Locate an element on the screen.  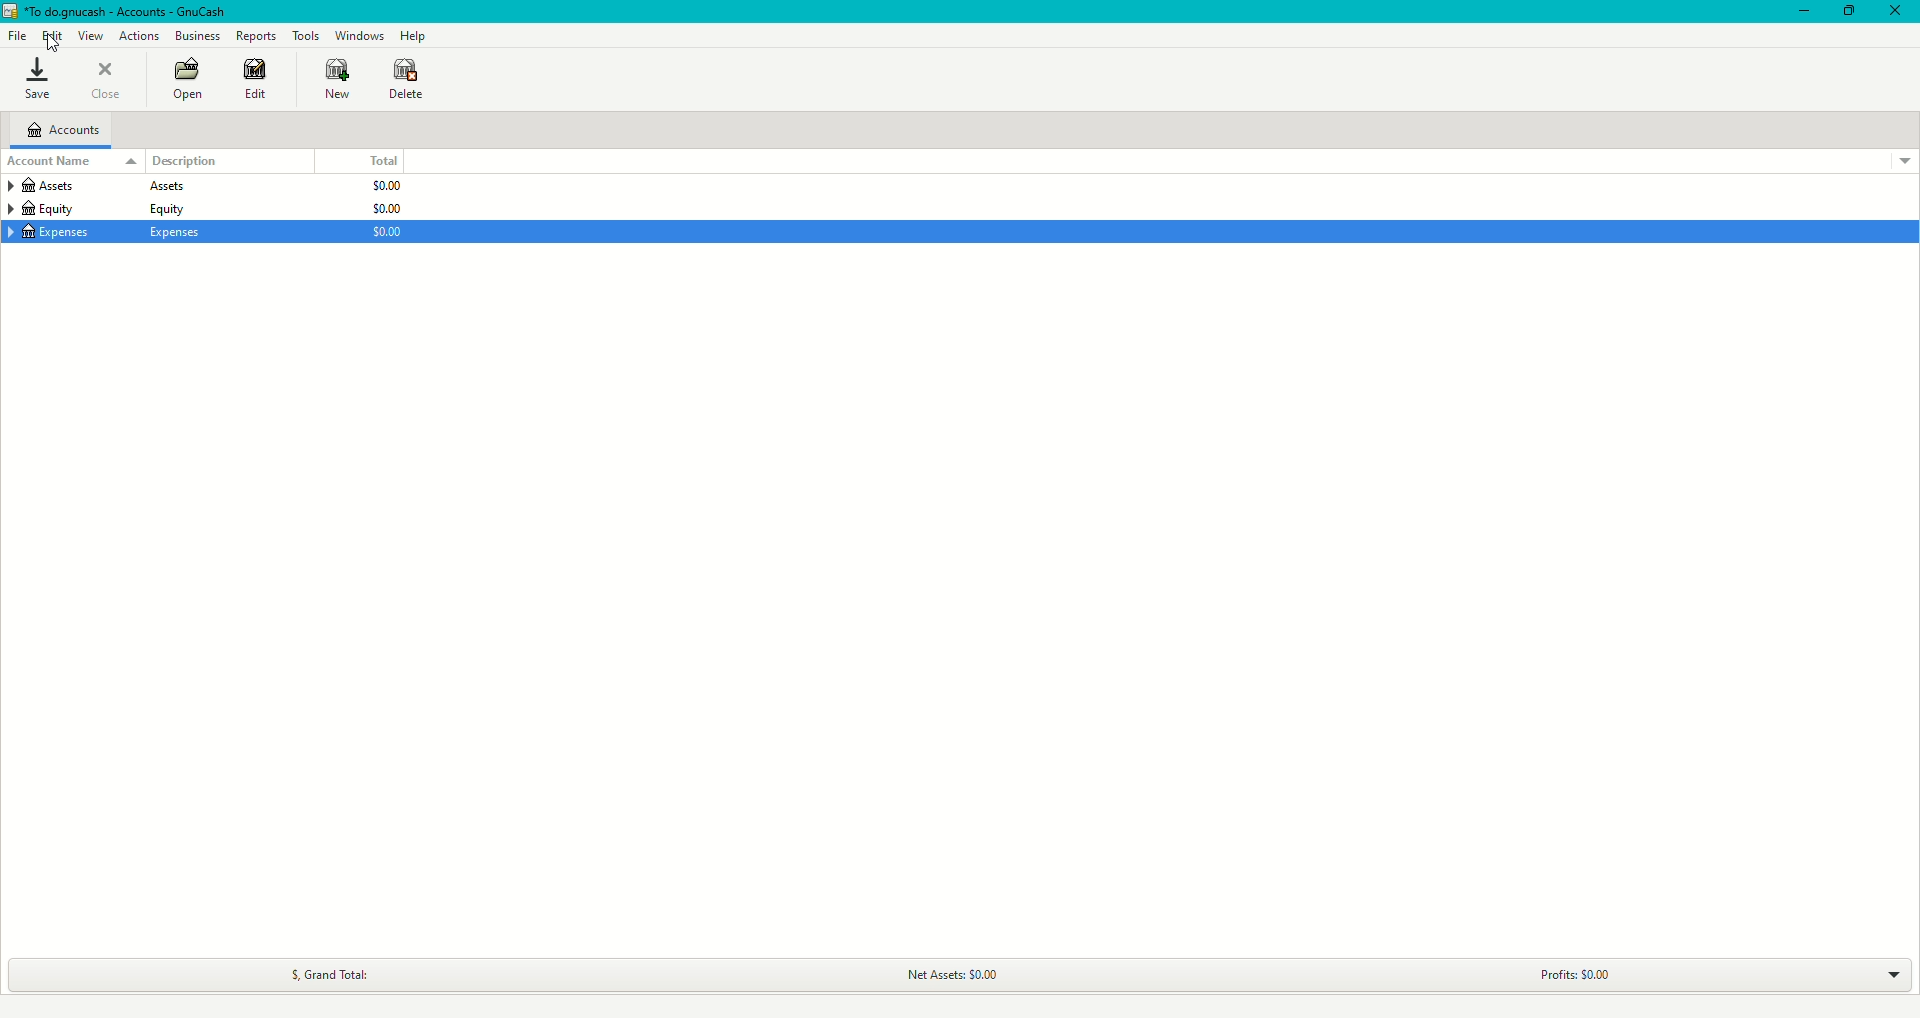
Help is located at coordinates (414, 35).